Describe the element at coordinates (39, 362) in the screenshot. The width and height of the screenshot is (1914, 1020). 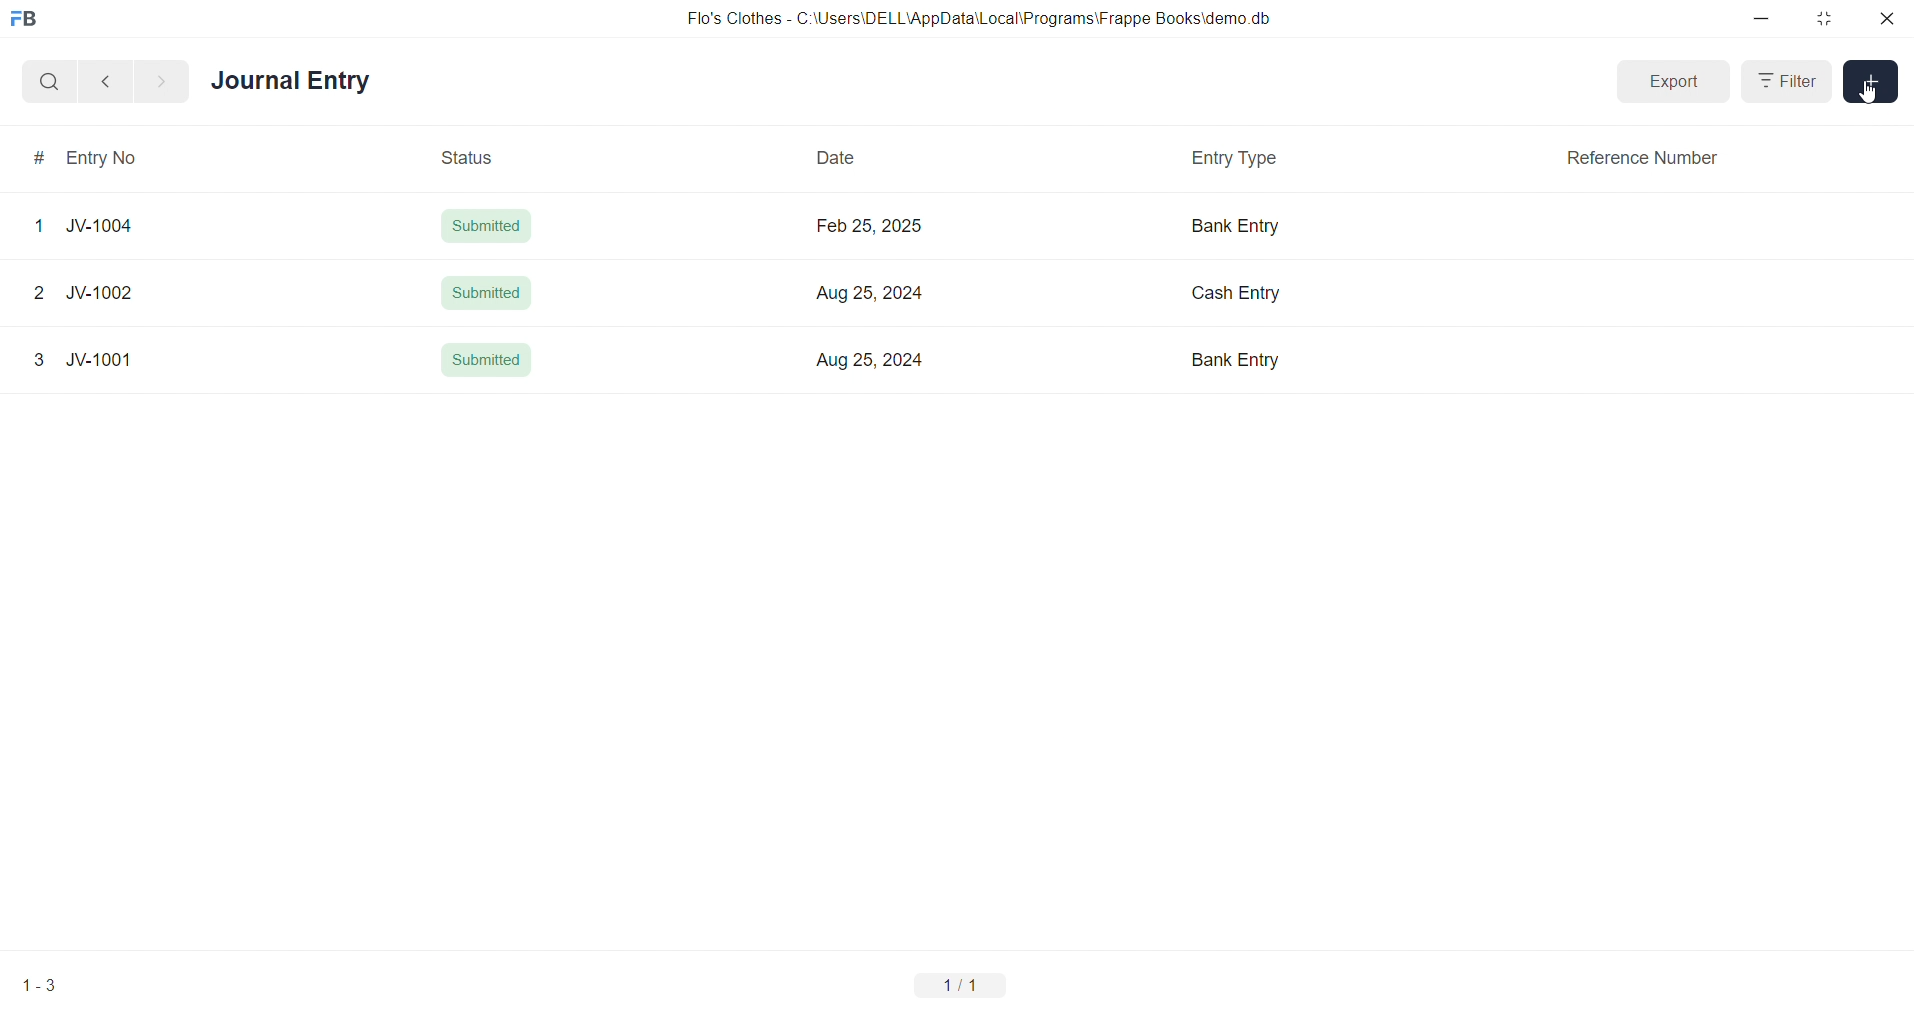
I see `3` at that location.